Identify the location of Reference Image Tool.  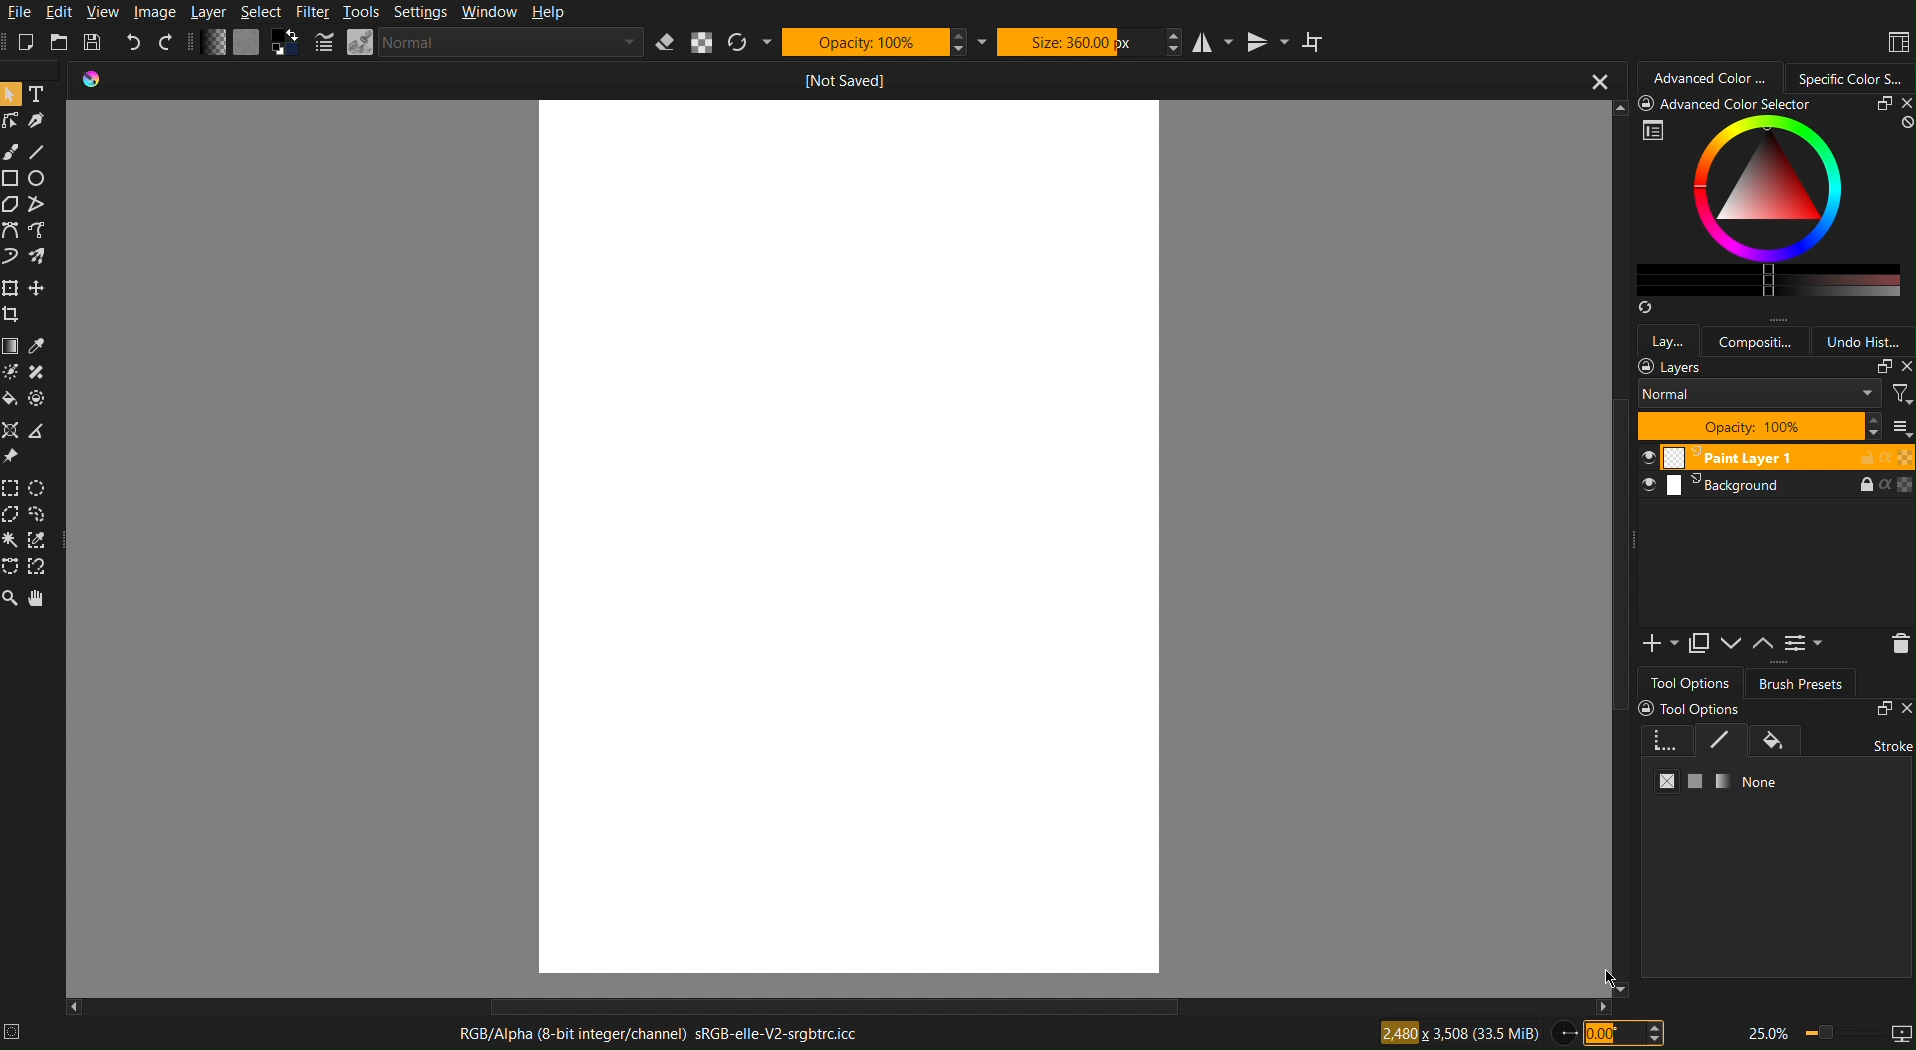
(10, 456).